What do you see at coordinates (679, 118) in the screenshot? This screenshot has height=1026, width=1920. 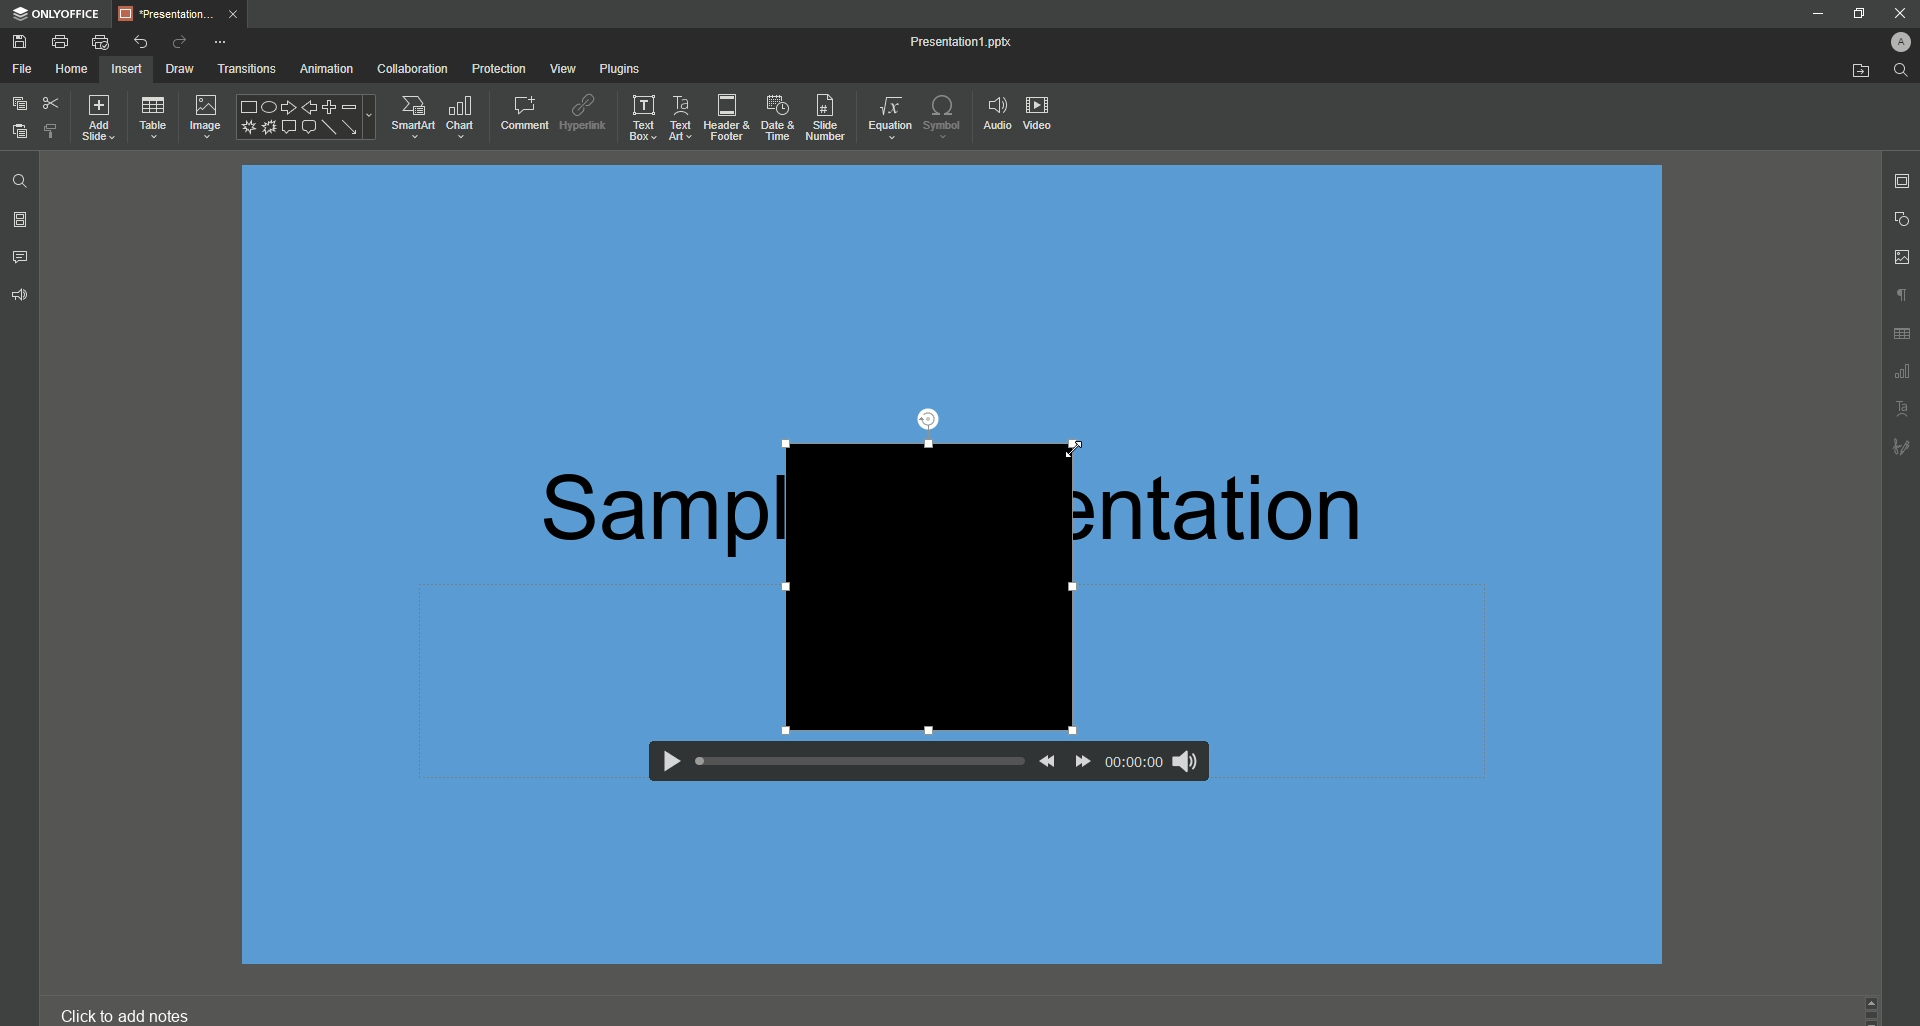 I see `Text Art` at bounding box center [679, 118].